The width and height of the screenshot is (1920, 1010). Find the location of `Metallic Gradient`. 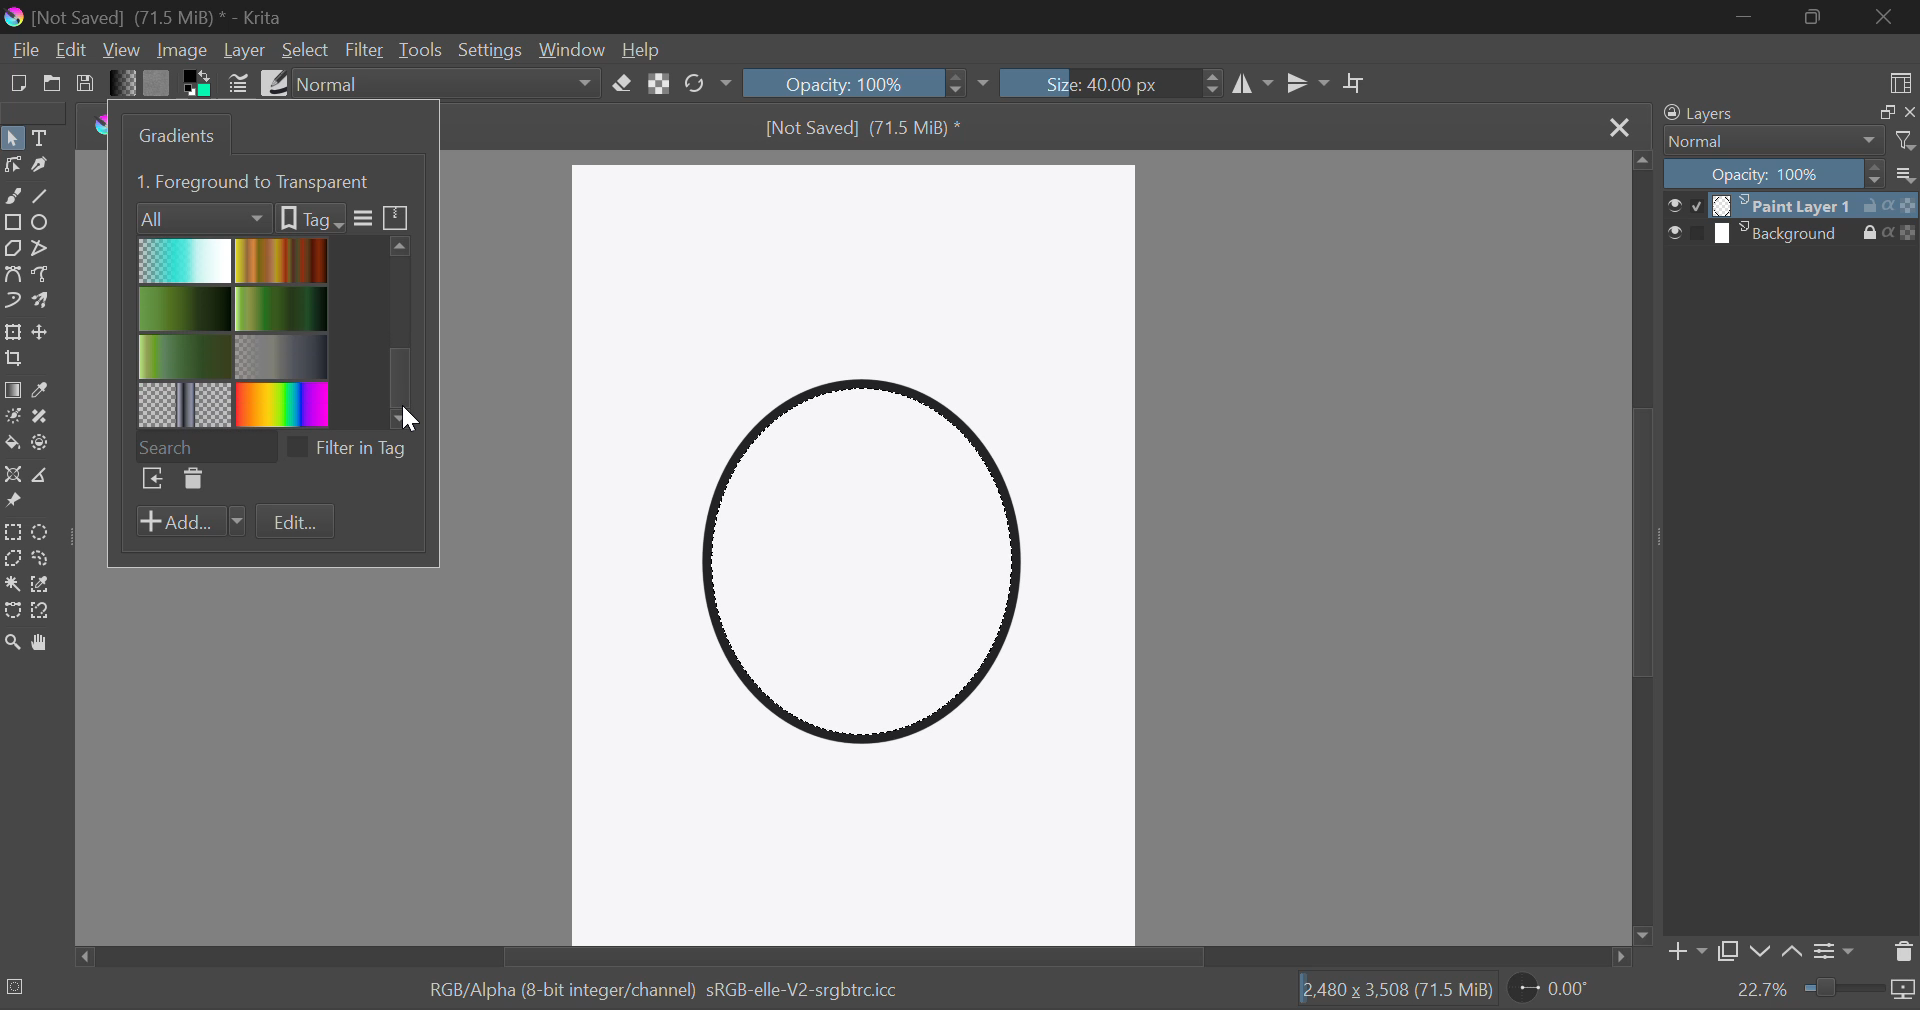

Metallic Gradient is located at coordinates (286, 356).